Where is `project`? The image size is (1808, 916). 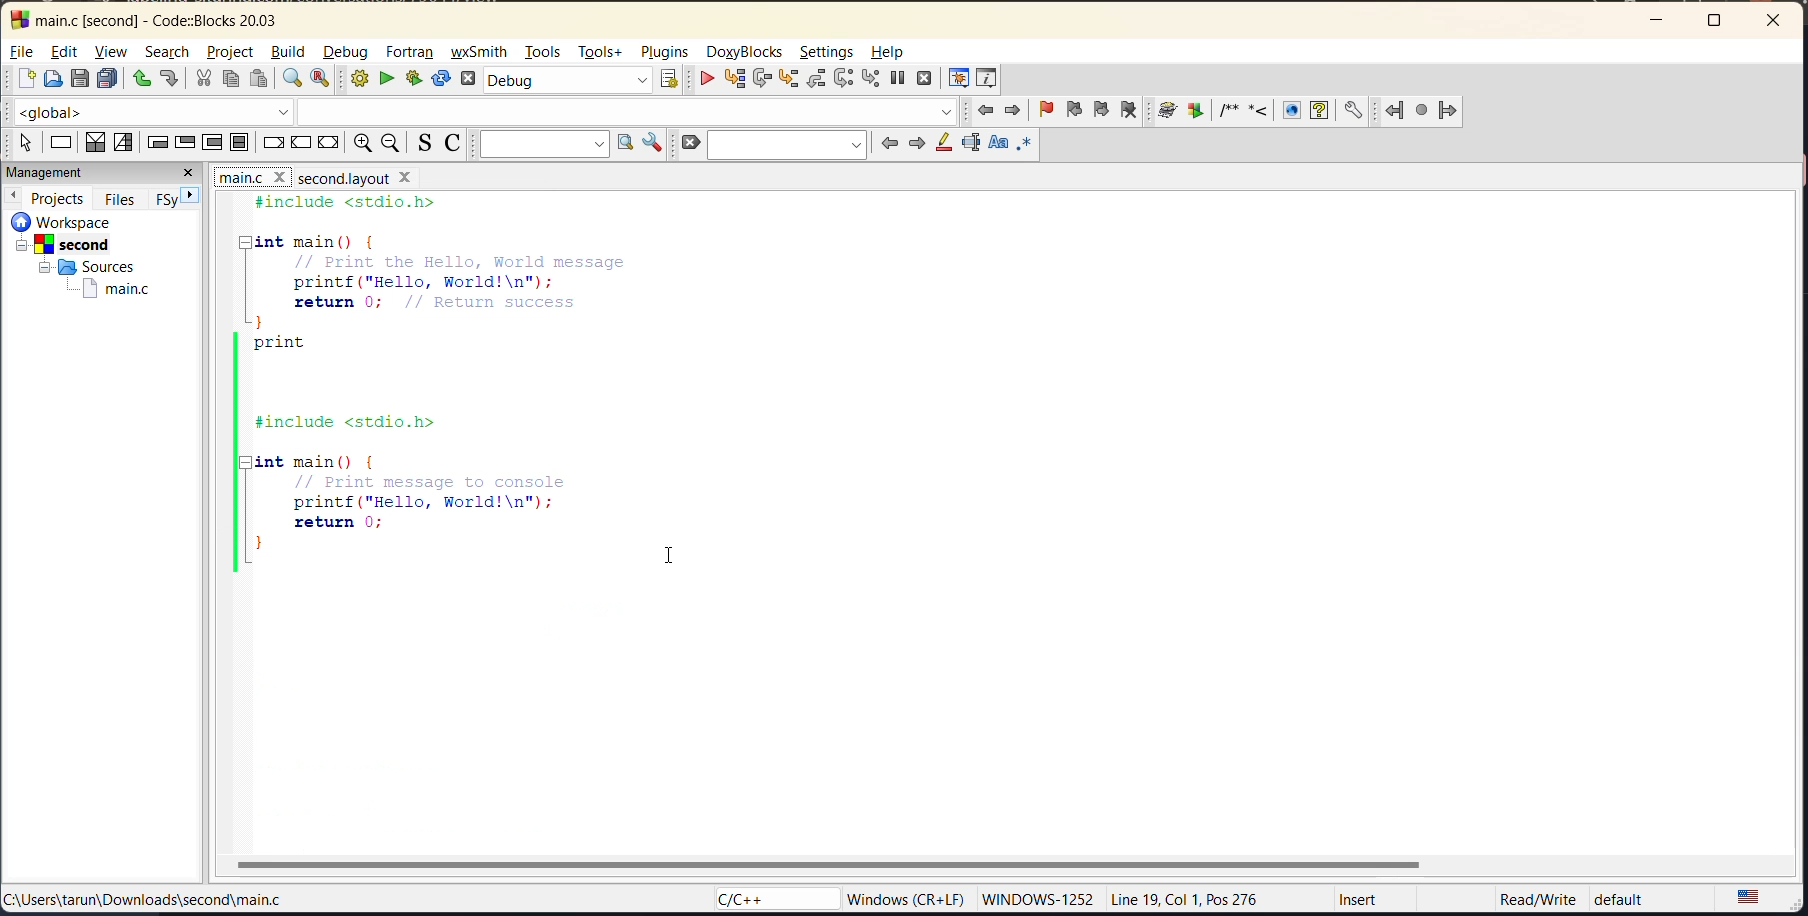
project is located at coordinates (233, 50).